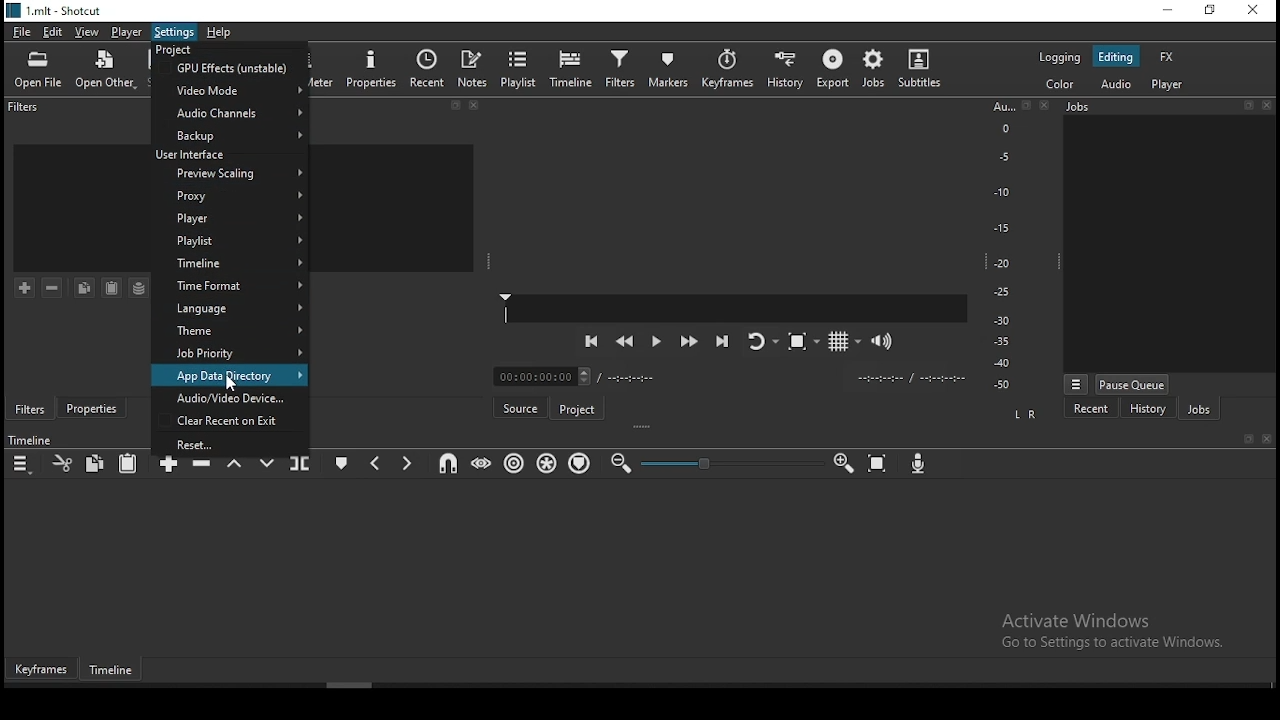 The width and height of the screenshot is (1280, 720). Describe the element at coordinates (230, 398) in the screenshot. I see `audio/video device` at that location.